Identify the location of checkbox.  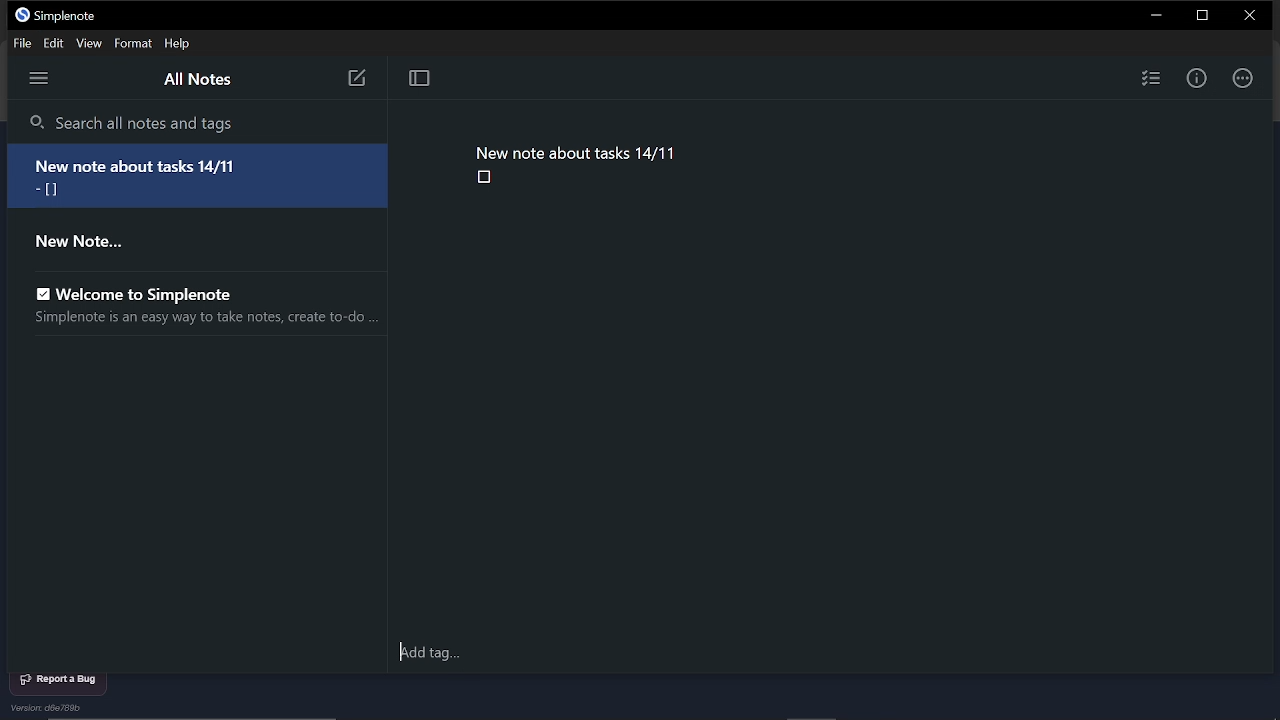
(484, 178).